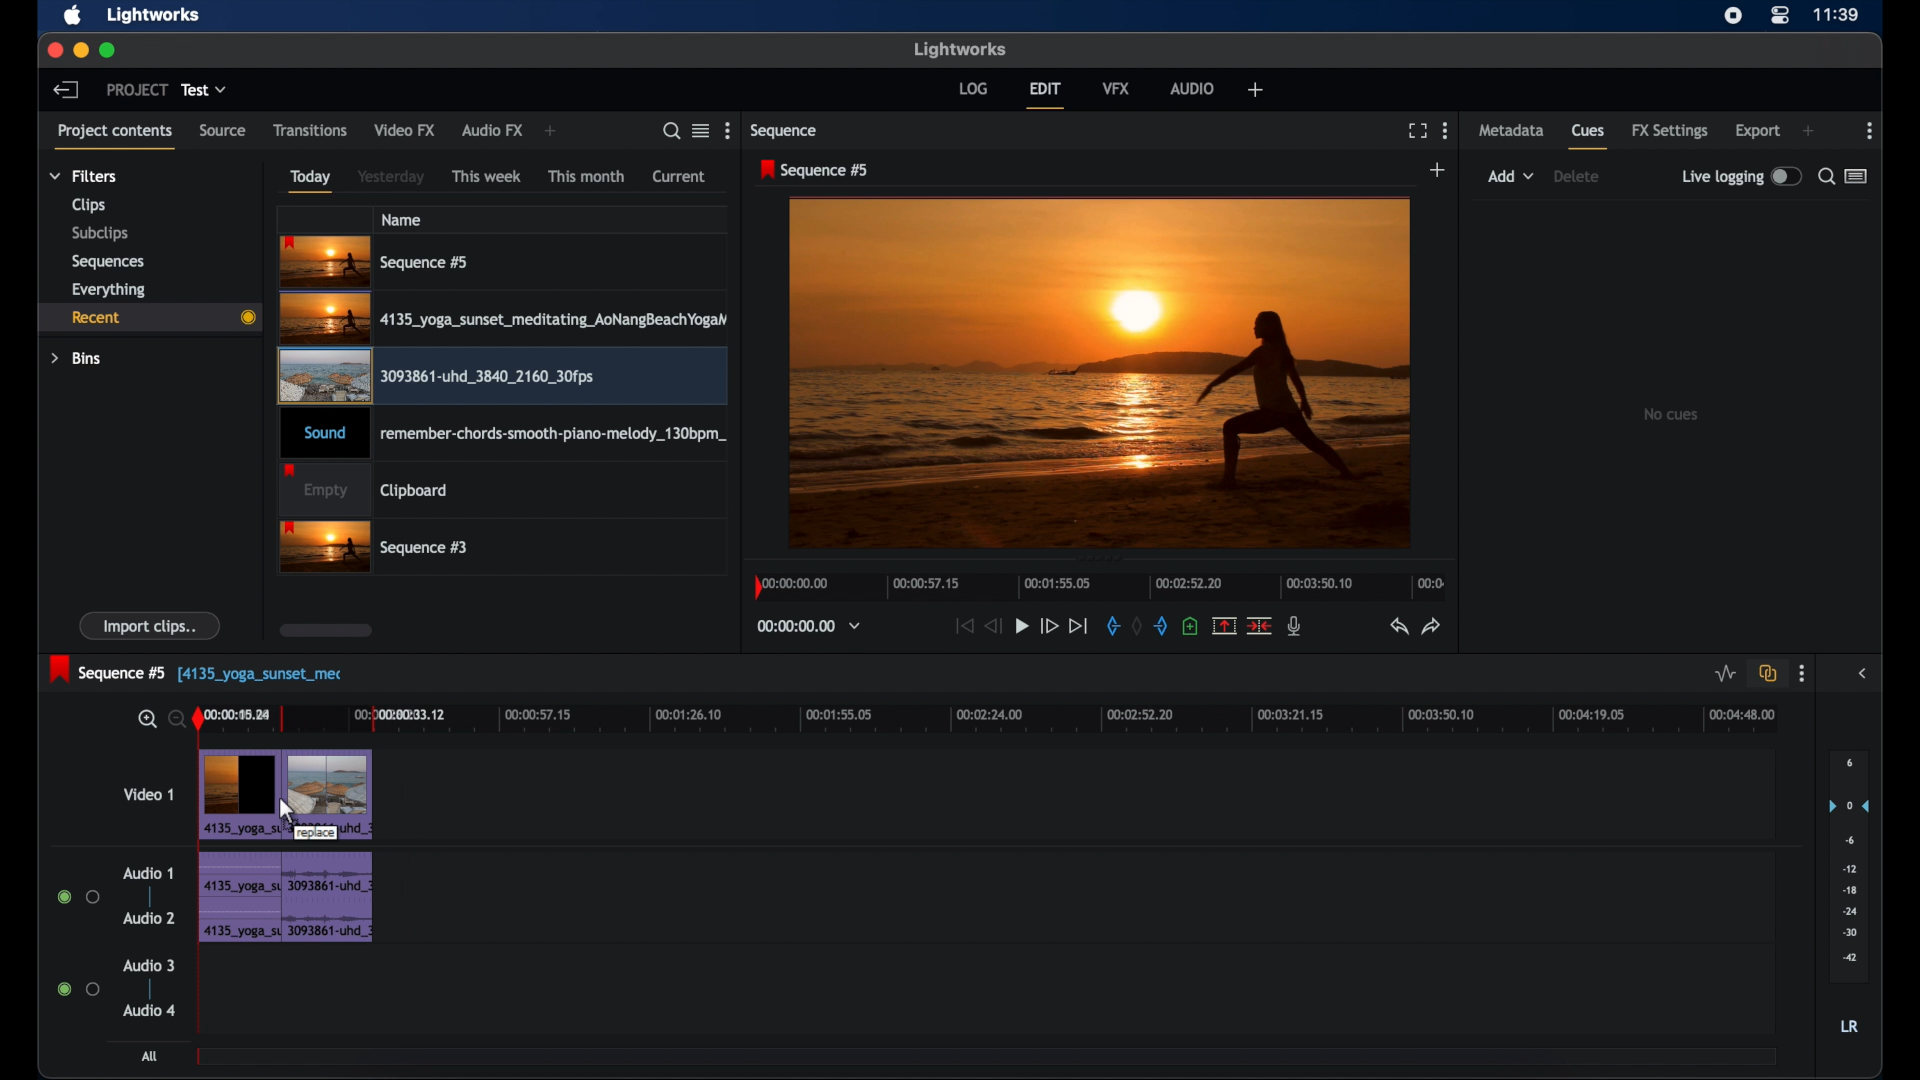 This screenshot has width=1920, height=1080. What do you see at coordinates (1510, 131) in the screenshot?
I see `metadata` at bounding box center [1510, 131].